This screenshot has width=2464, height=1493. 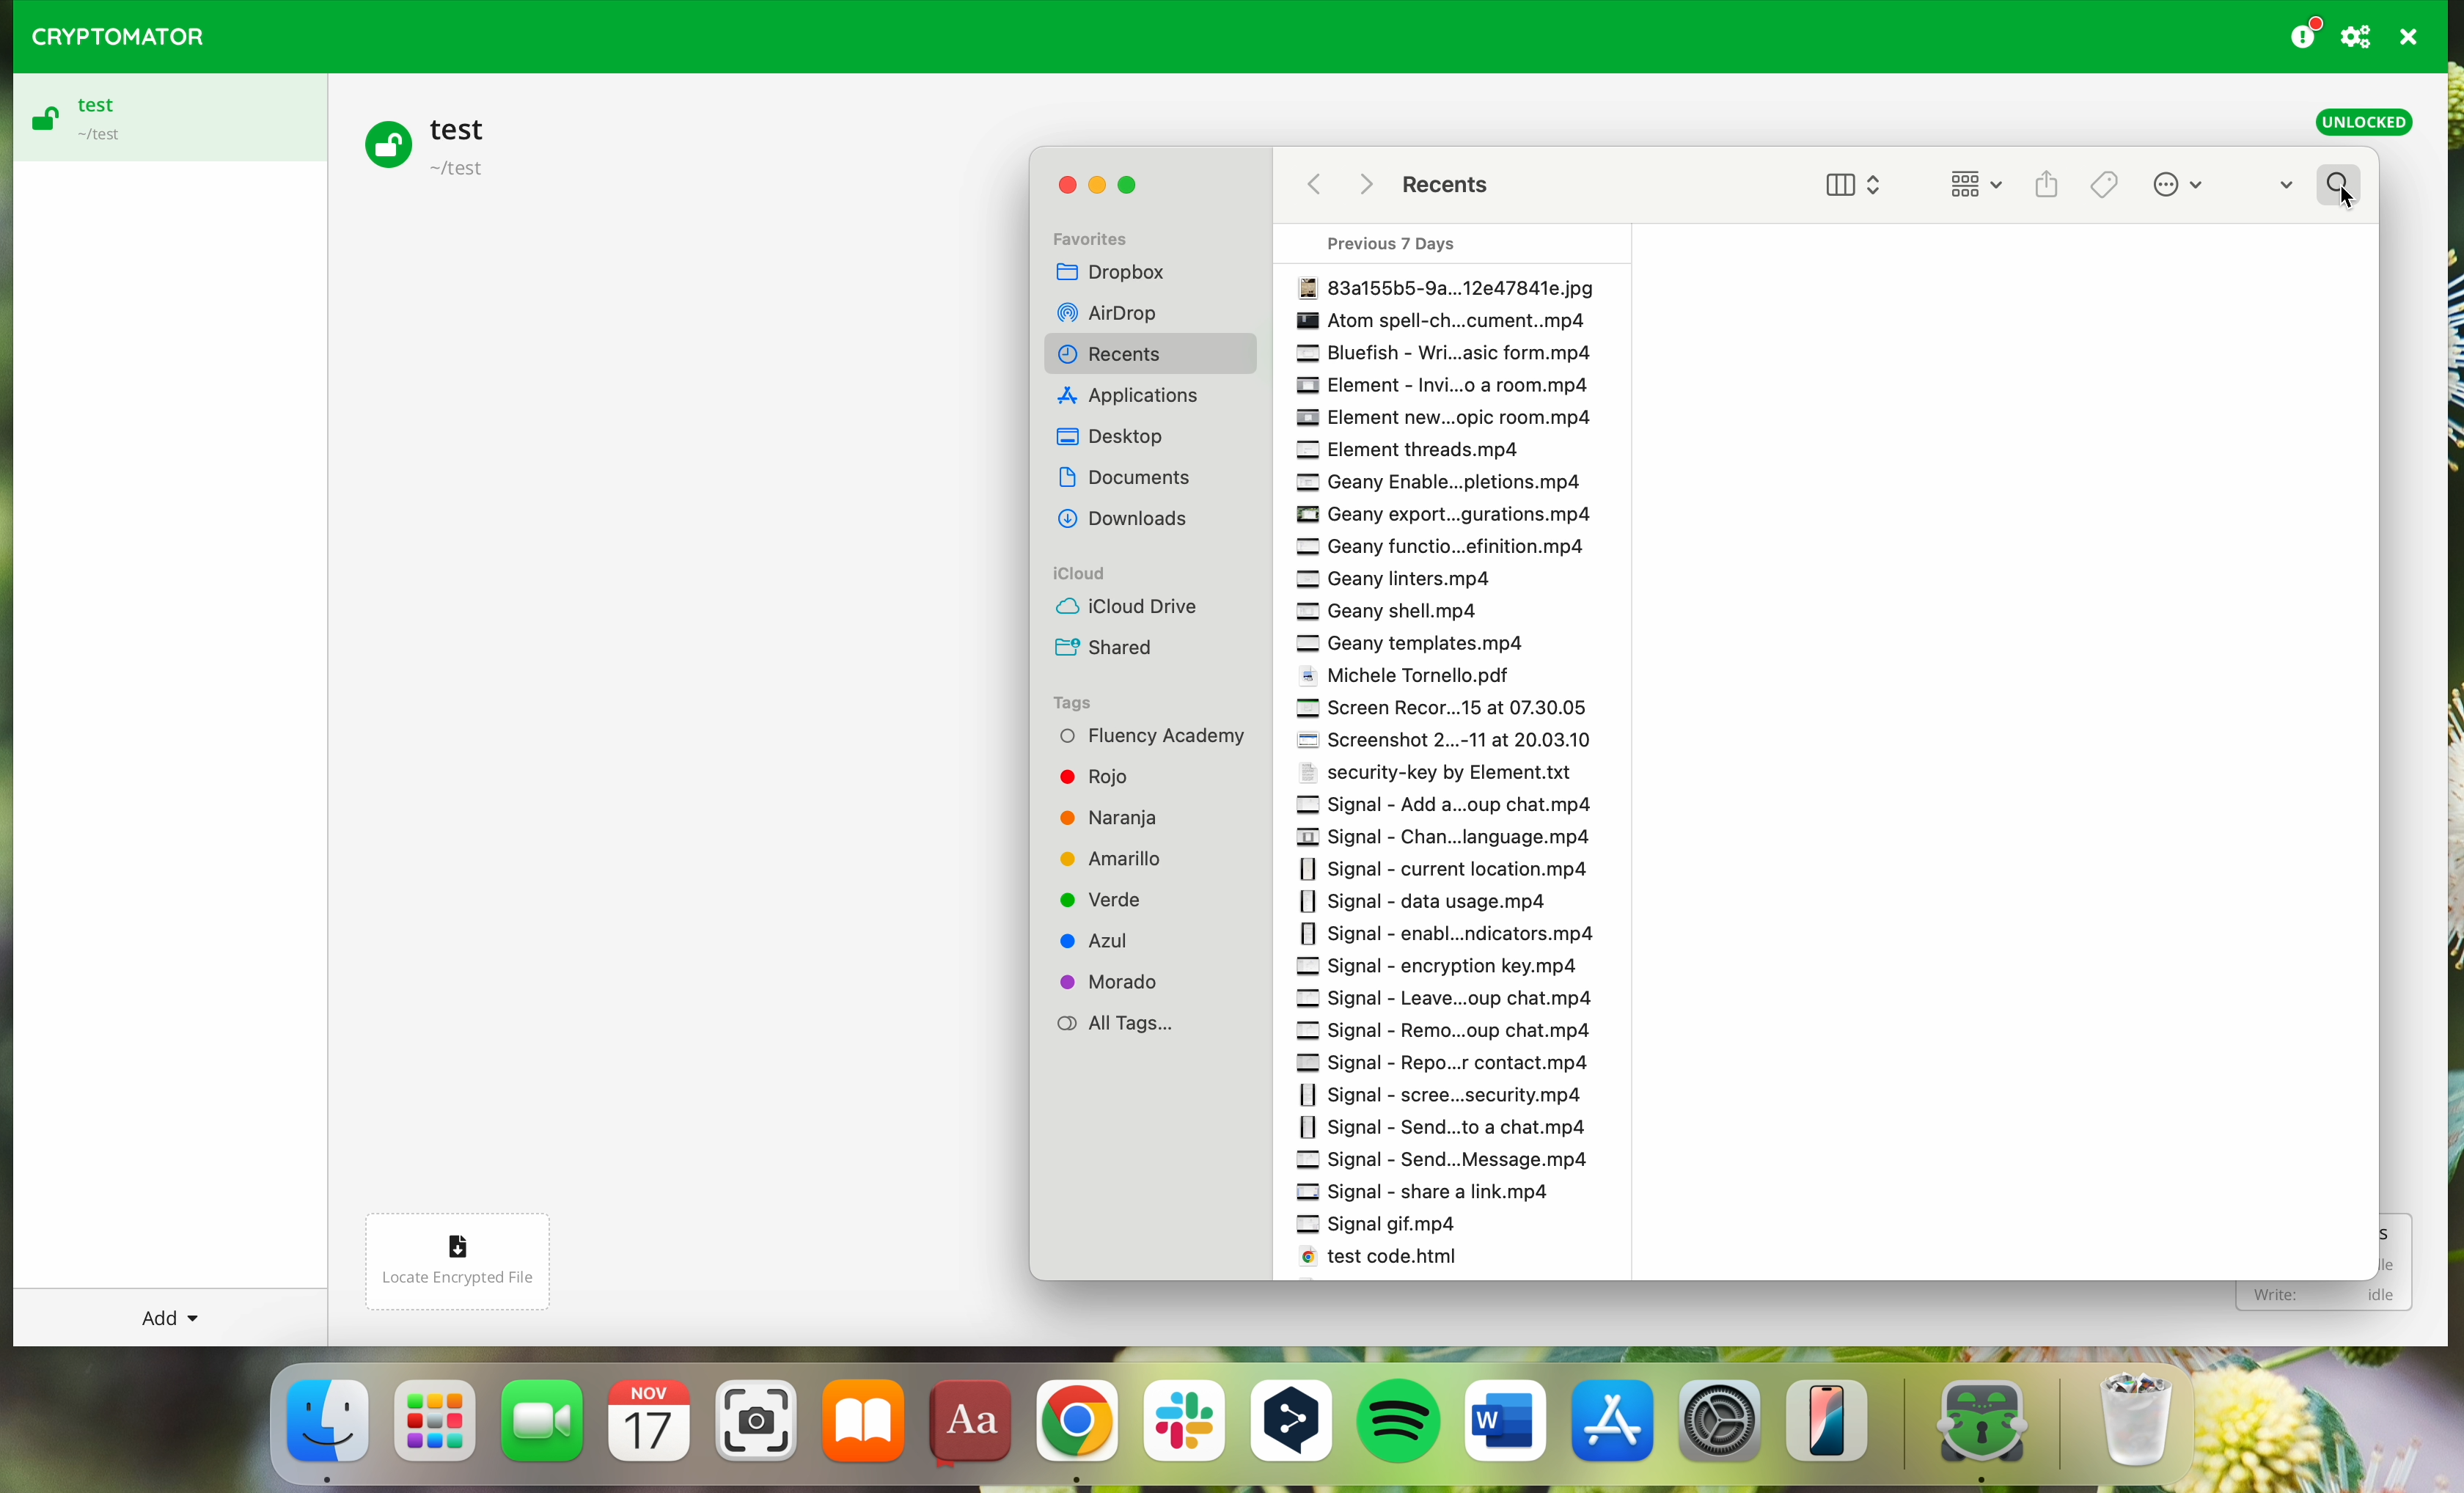 I want to click on FaceTime, so click(x=545, y=1428).